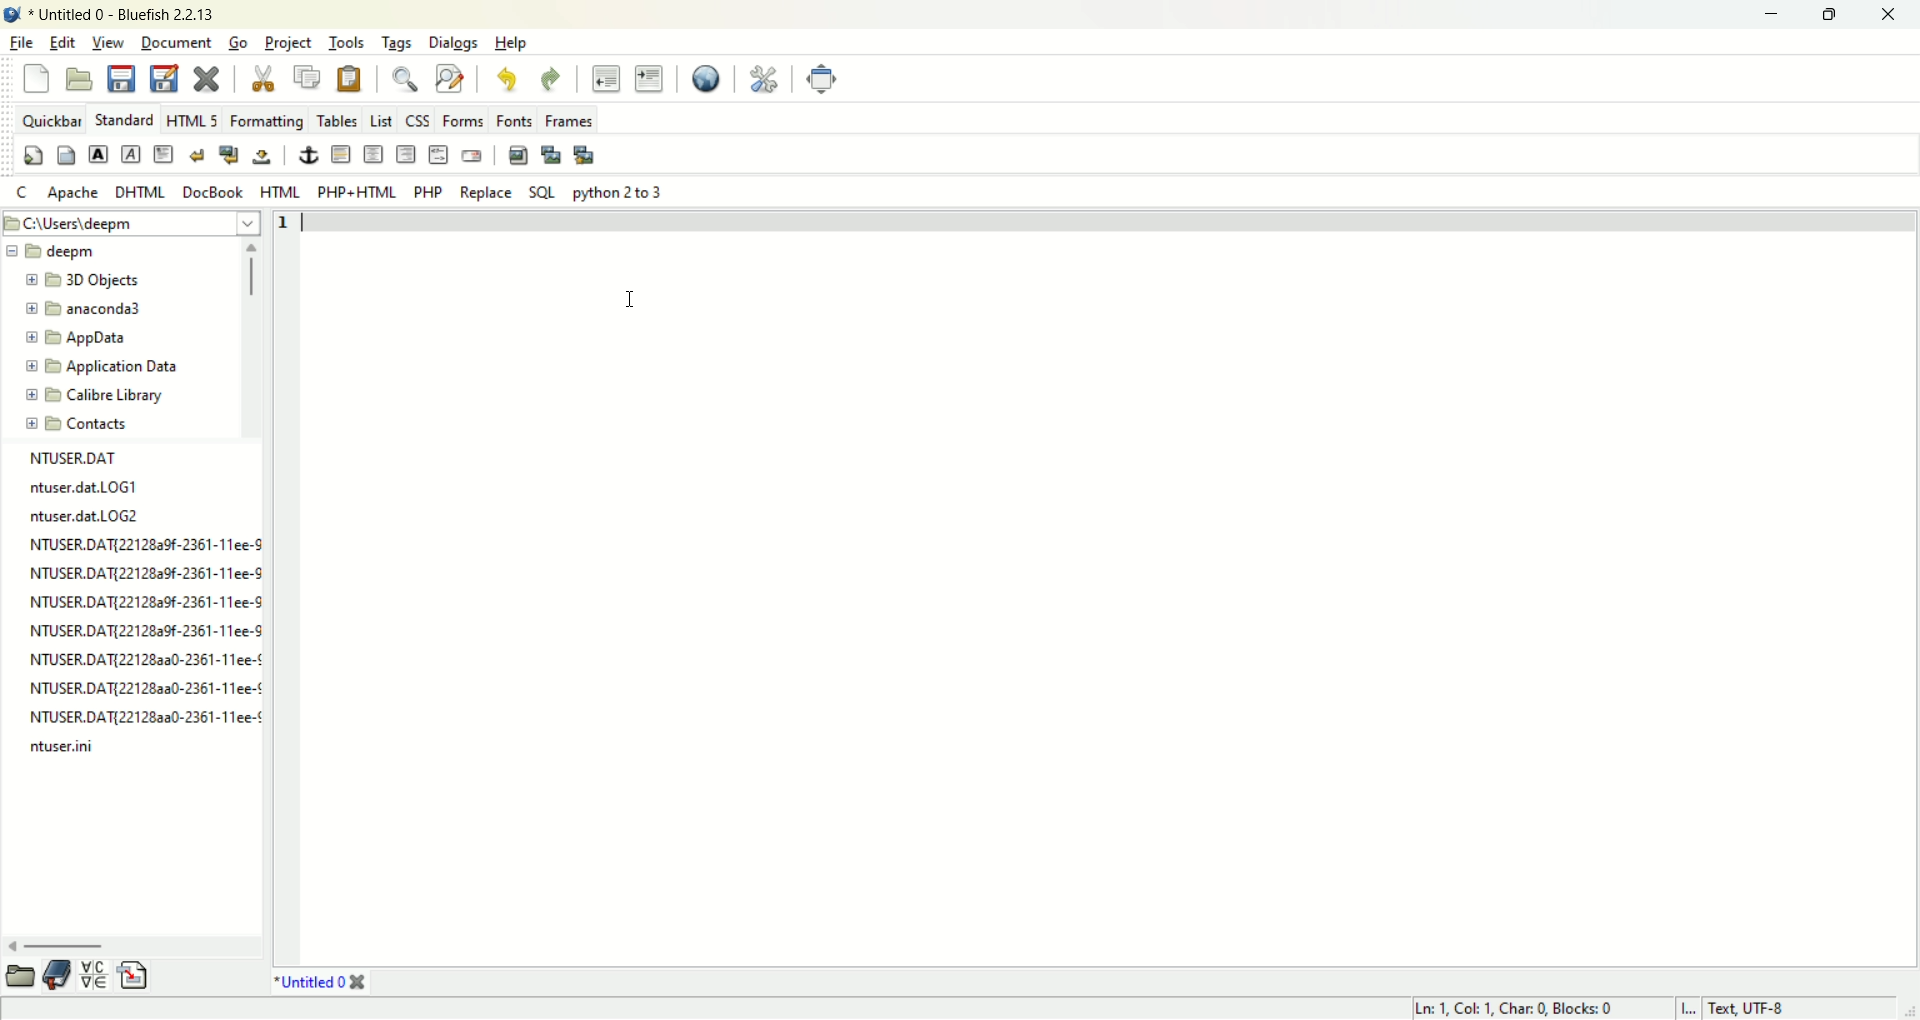 This screenshot has height=1020, width=1920. What do you see at coordinates (230, 154) in the screenshot?
I see `break and clear` at bounding box center [230, 154].